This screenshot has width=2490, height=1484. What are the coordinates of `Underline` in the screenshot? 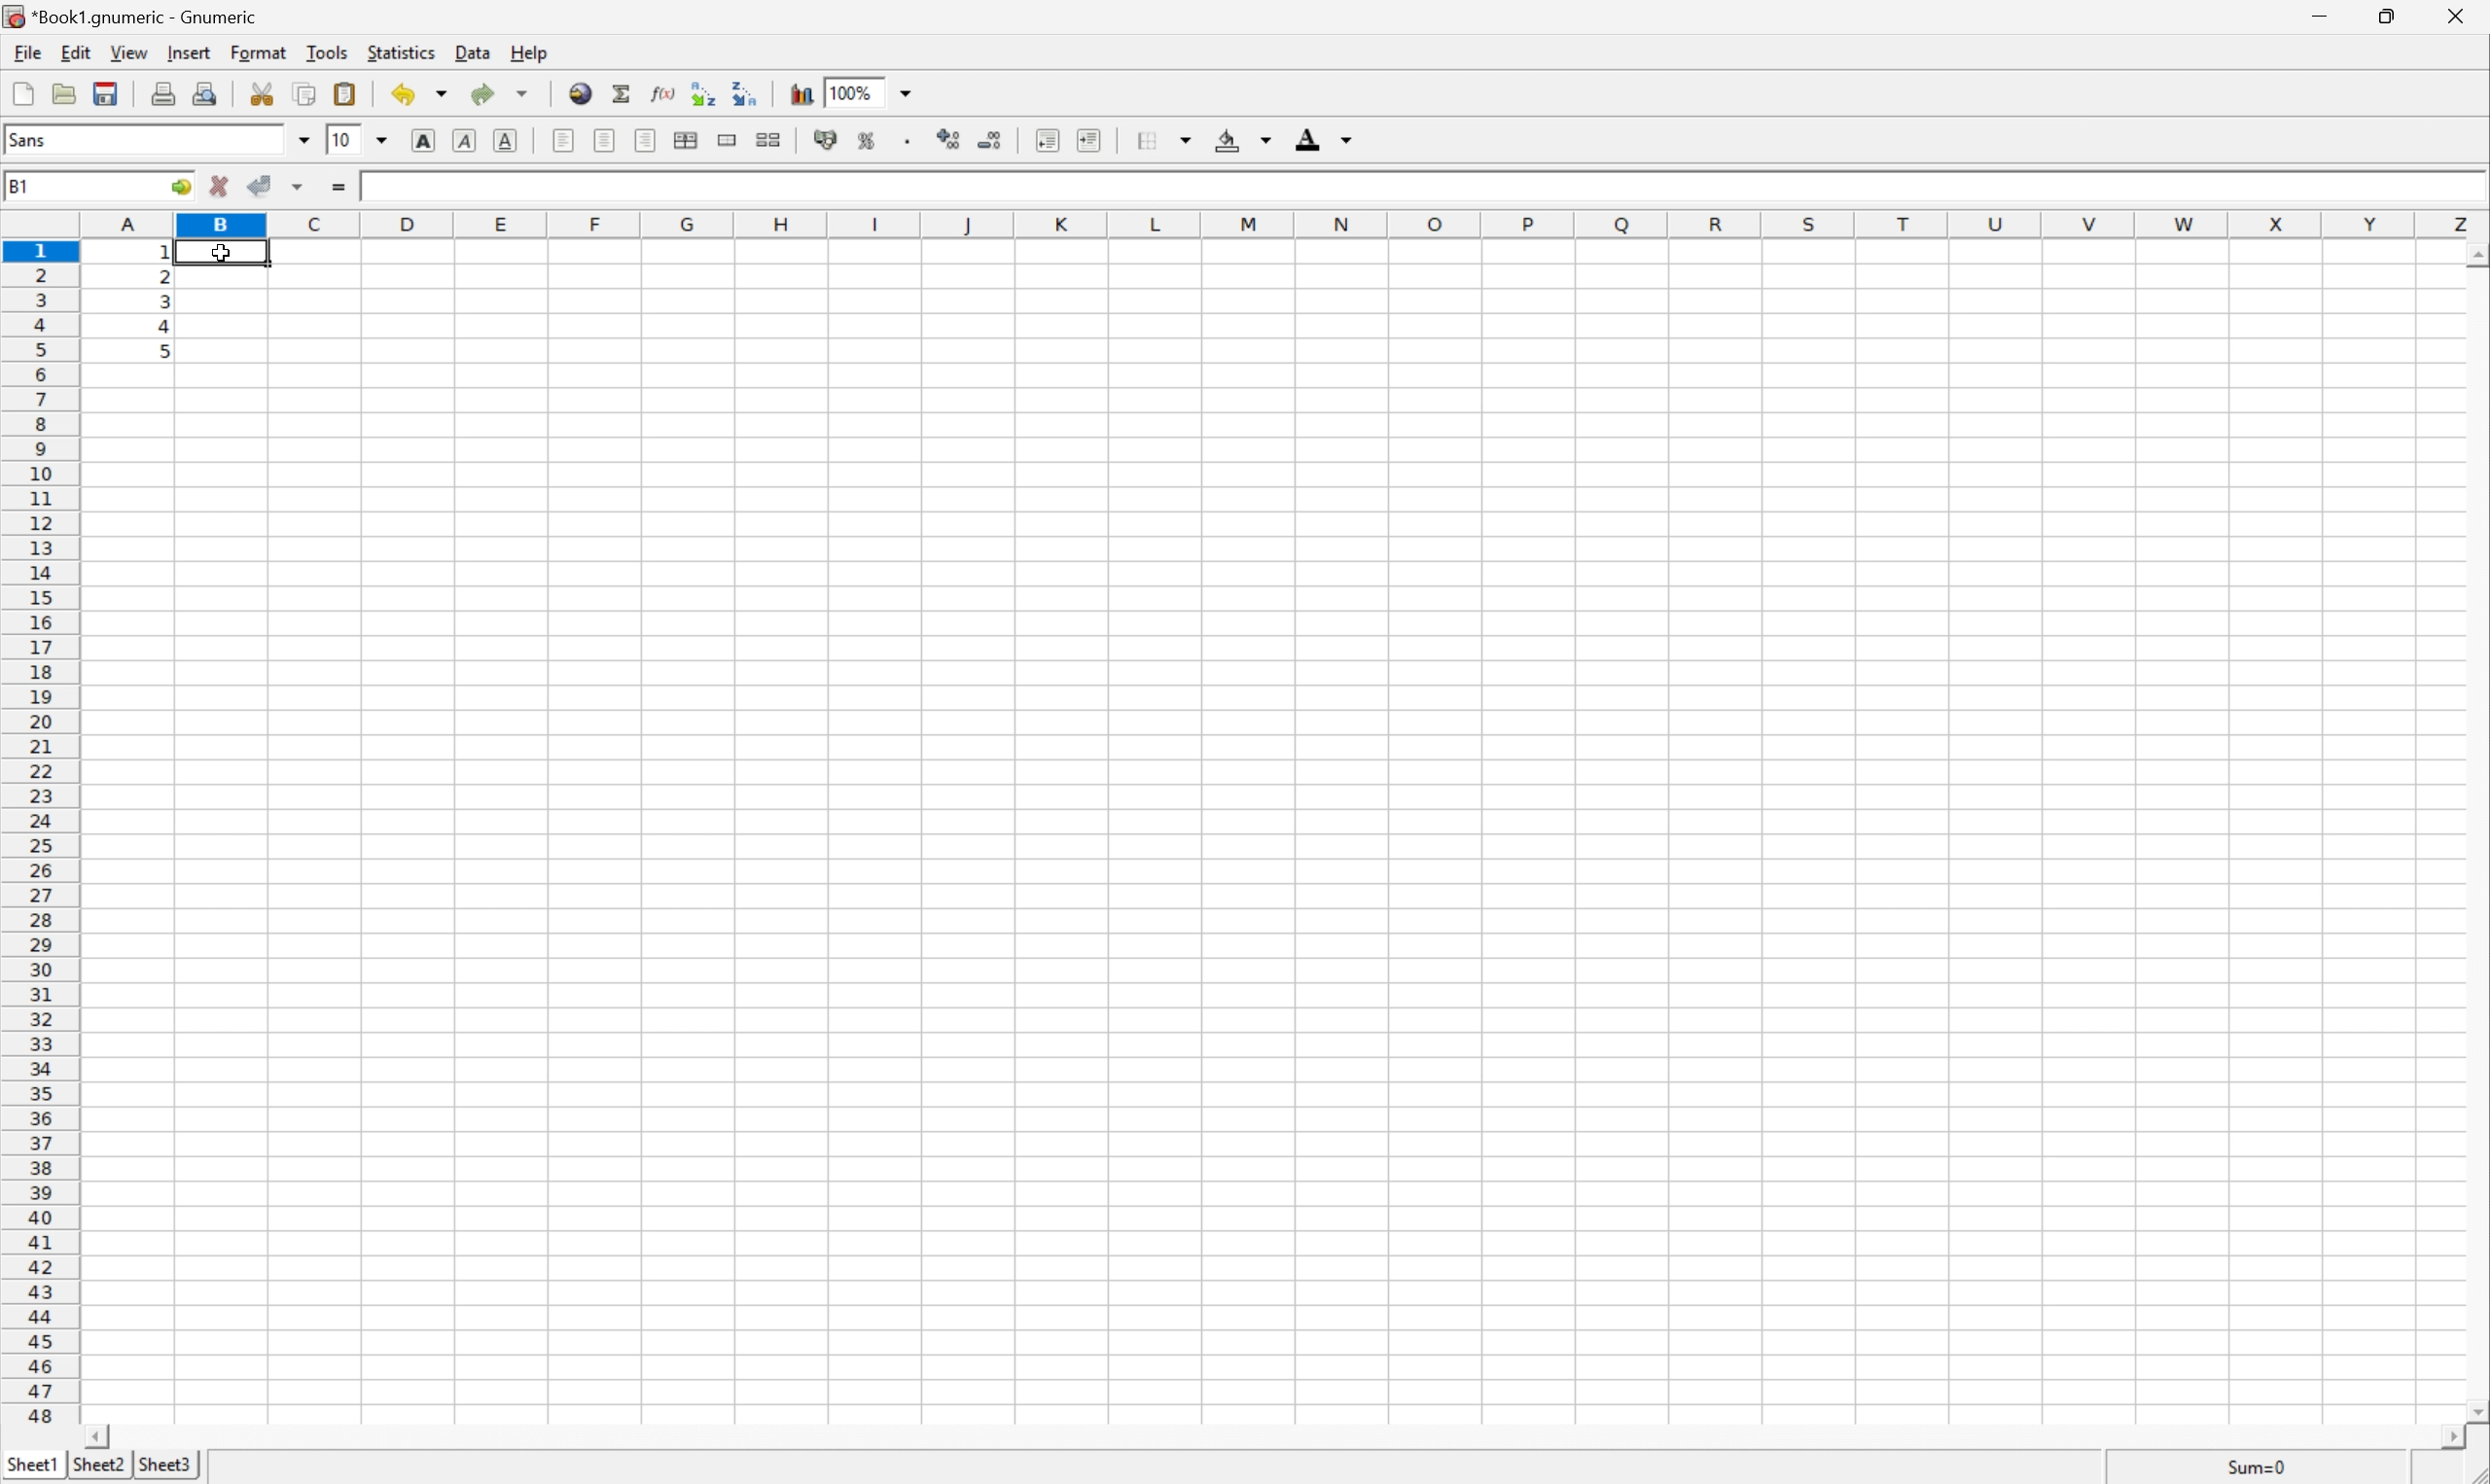 It's located at (506, 140).